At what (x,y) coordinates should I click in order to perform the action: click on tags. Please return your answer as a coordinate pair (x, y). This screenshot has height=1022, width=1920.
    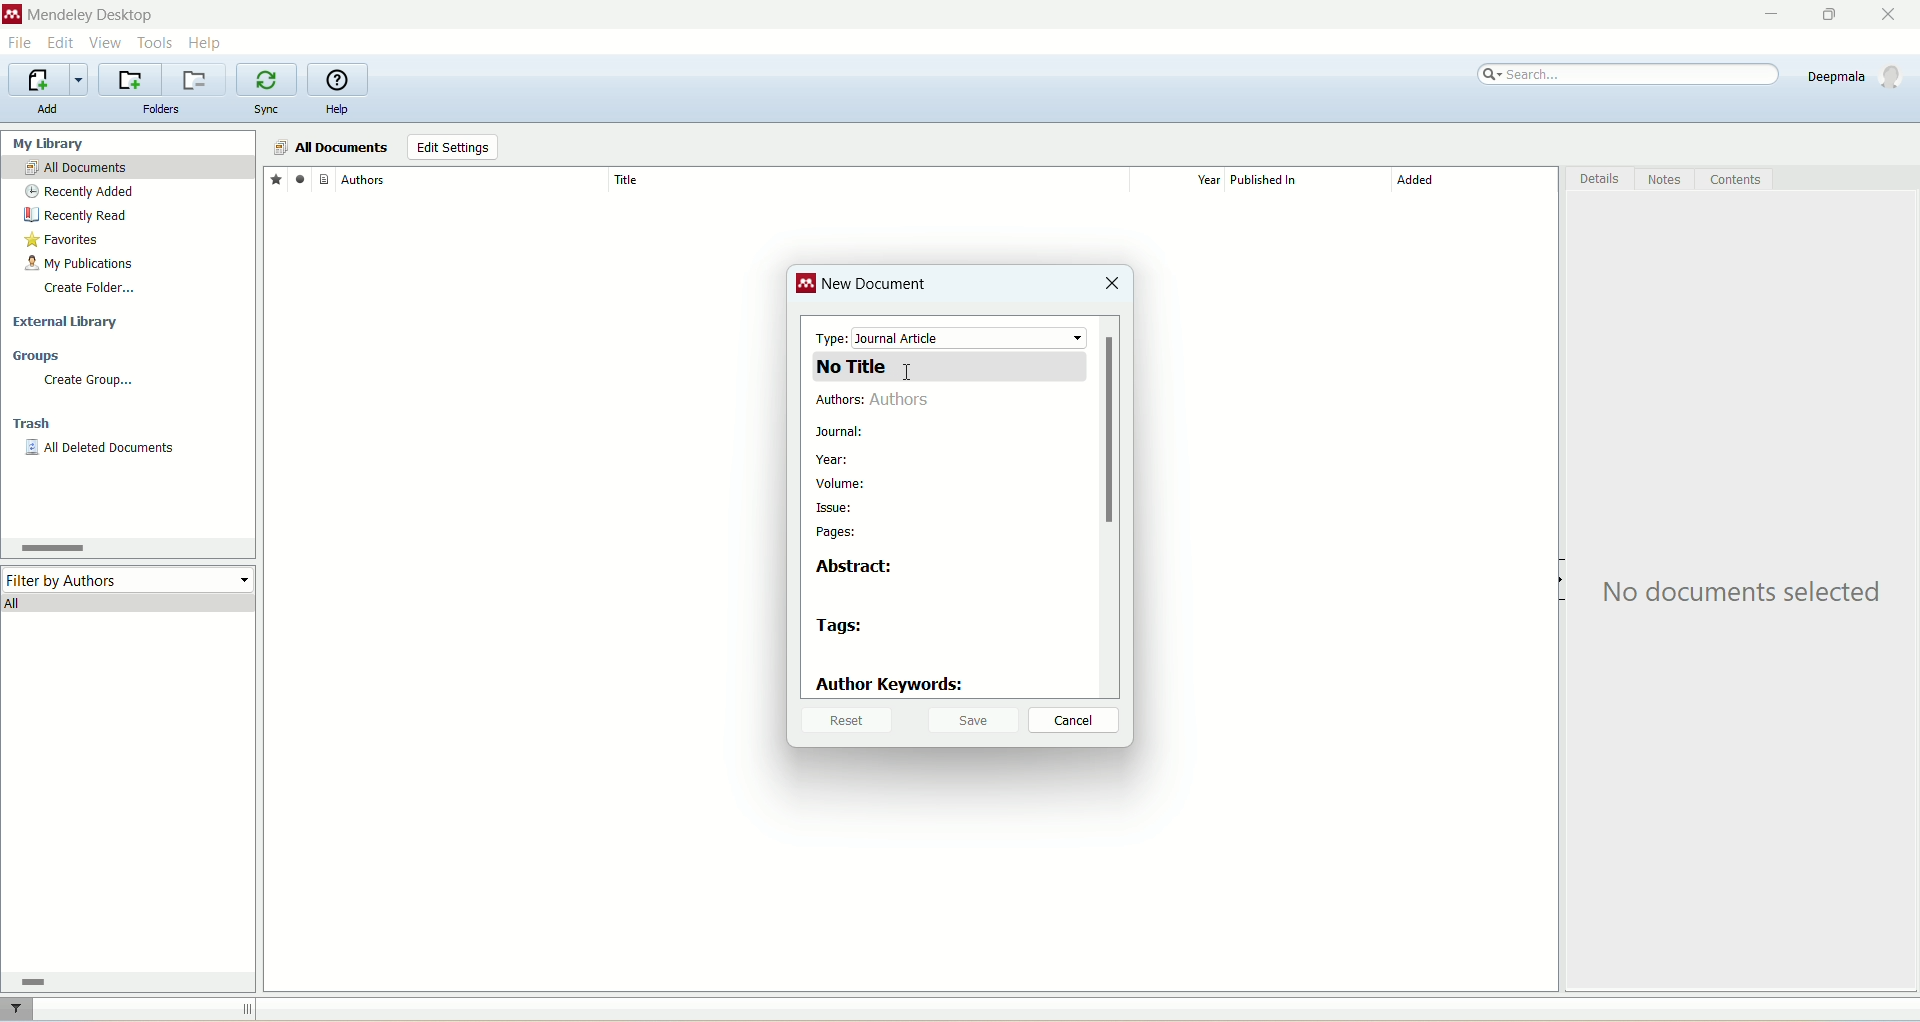
    Looking at the image, I should click on (842, 628).